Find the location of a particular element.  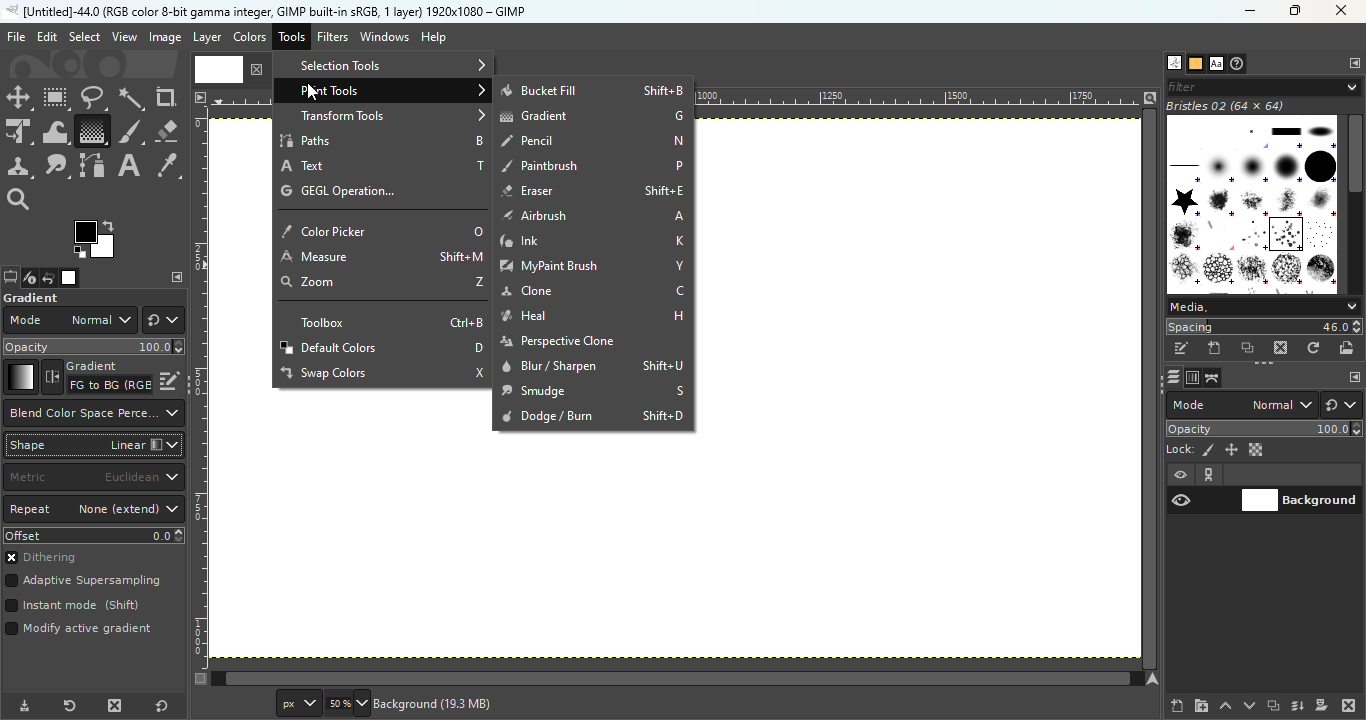

Unified transform tool is located at coordinates (18, 133).